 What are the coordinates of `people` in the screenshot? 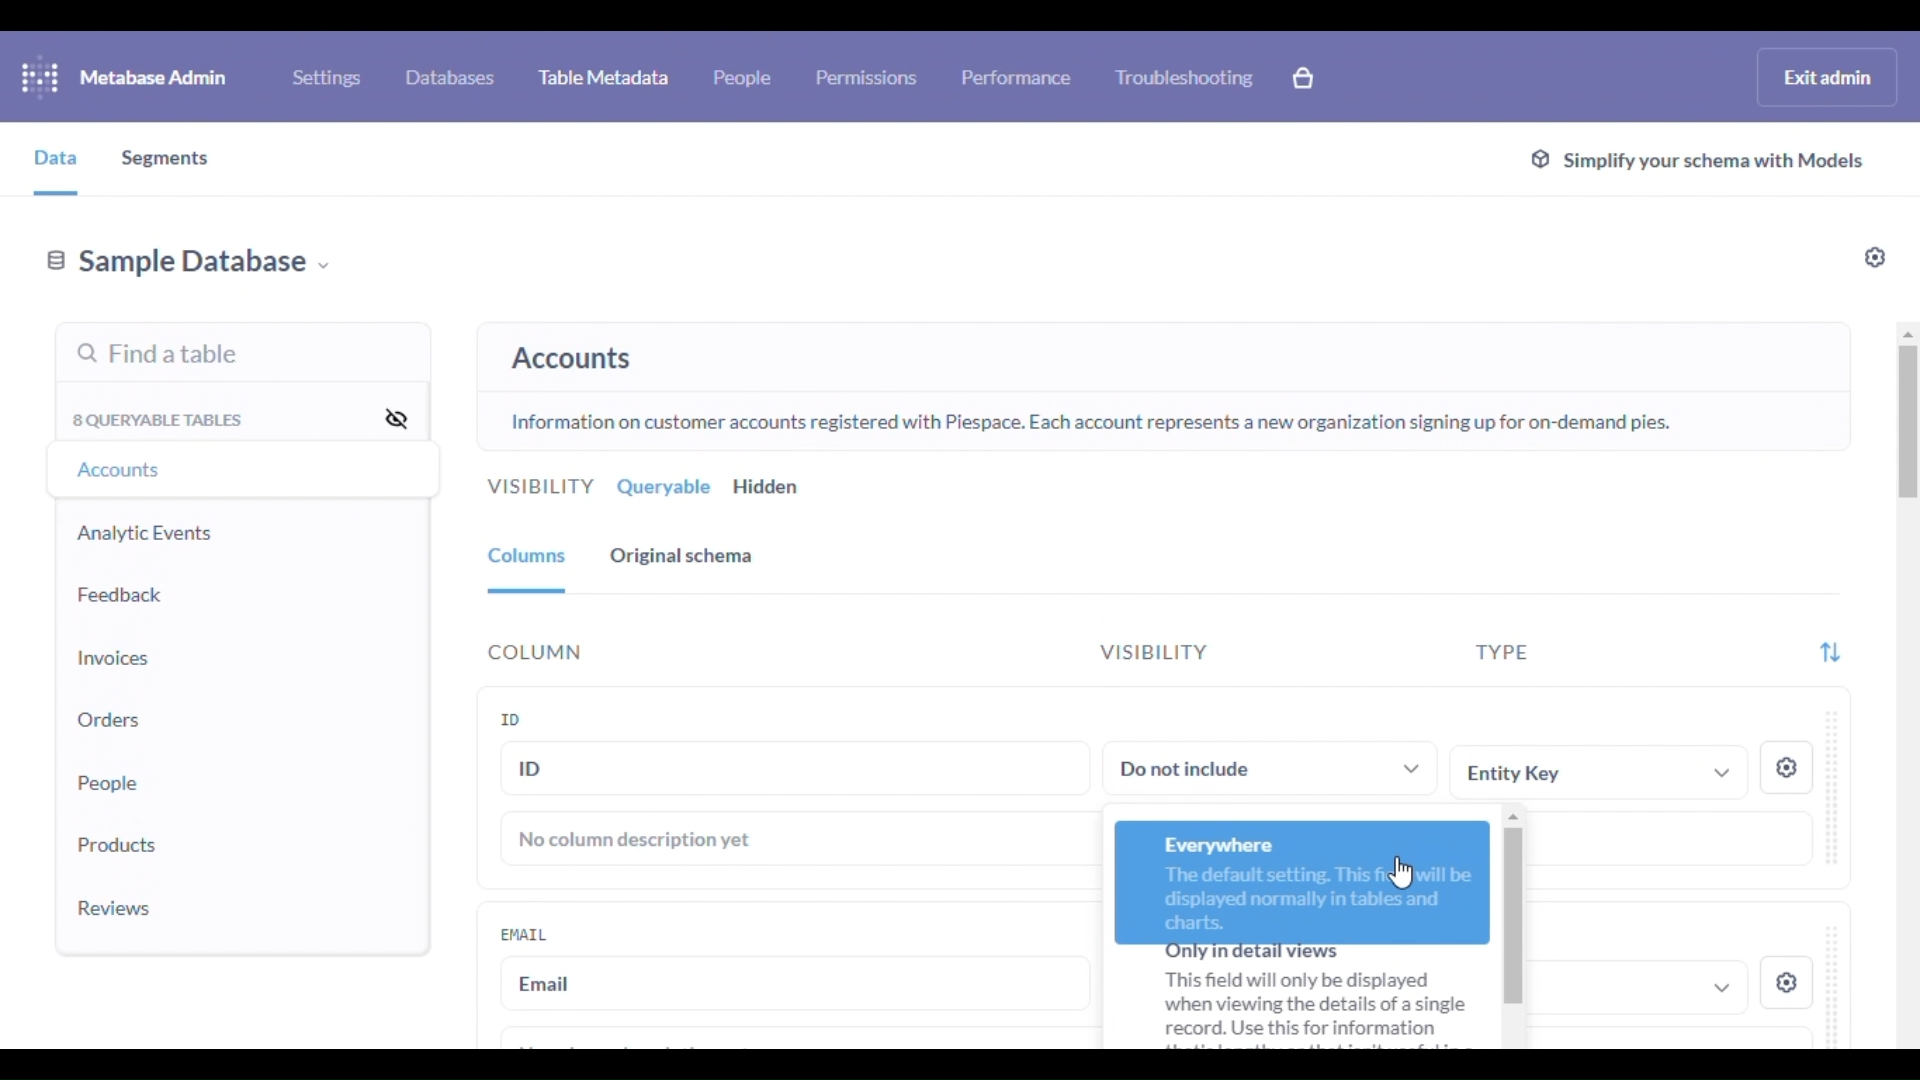 It's located at (110, 781).